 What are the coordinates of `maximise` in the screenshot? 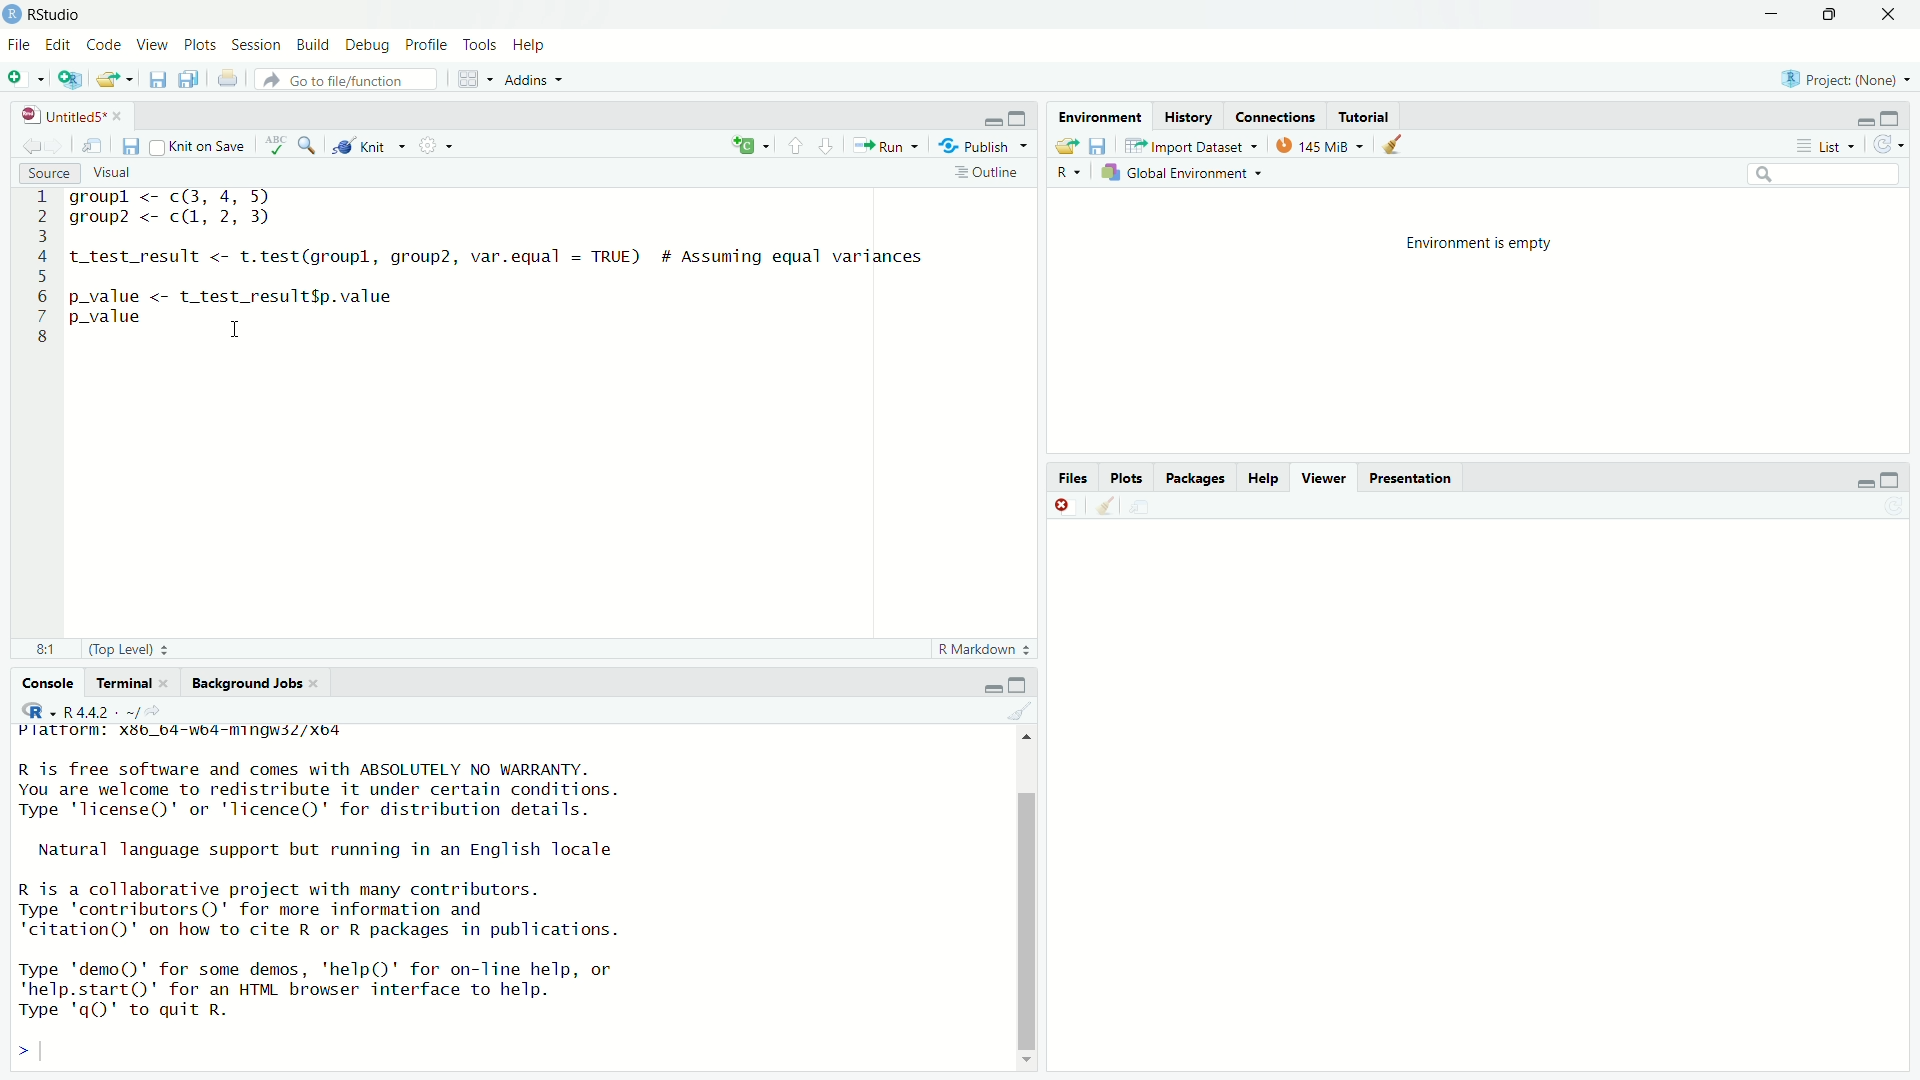 It's located at (1019, 118).